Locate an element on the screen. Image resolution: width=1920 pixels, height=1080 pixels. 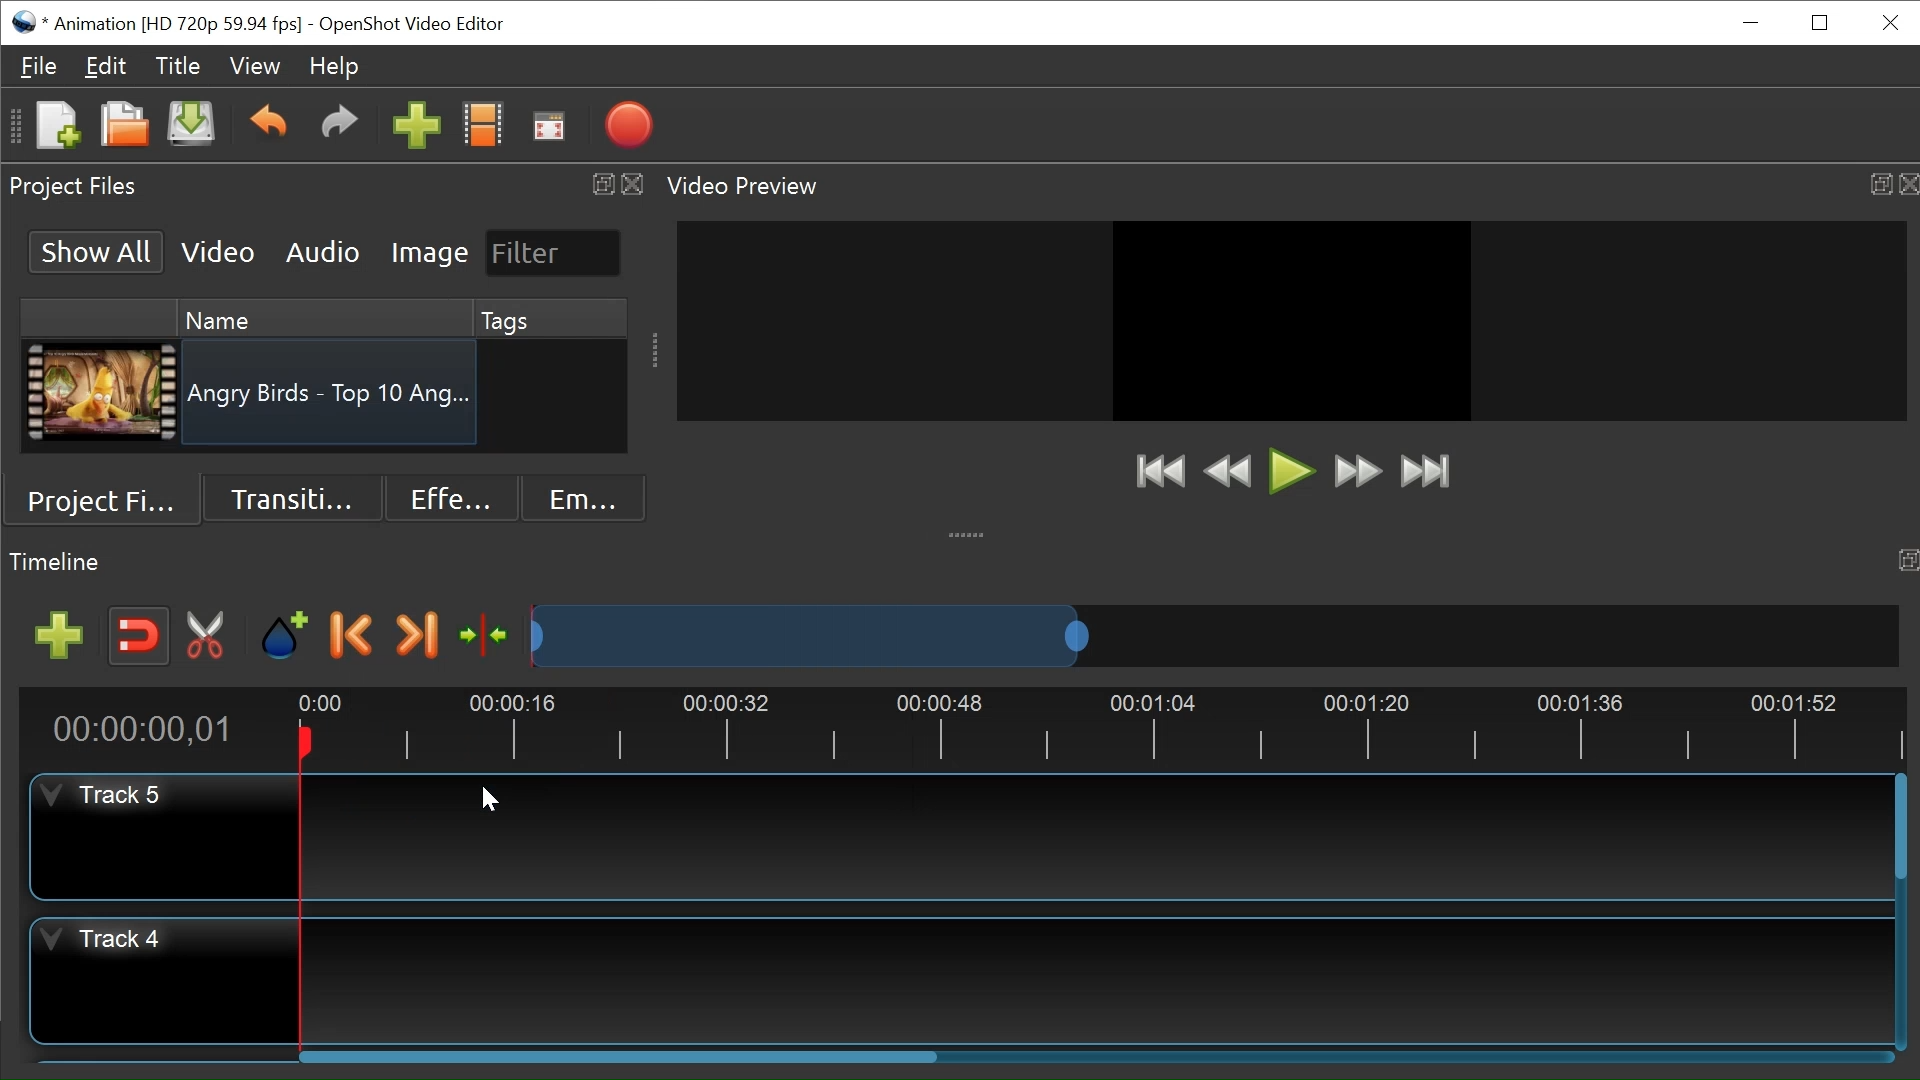
Track Header is located at coordinates (111, 941).